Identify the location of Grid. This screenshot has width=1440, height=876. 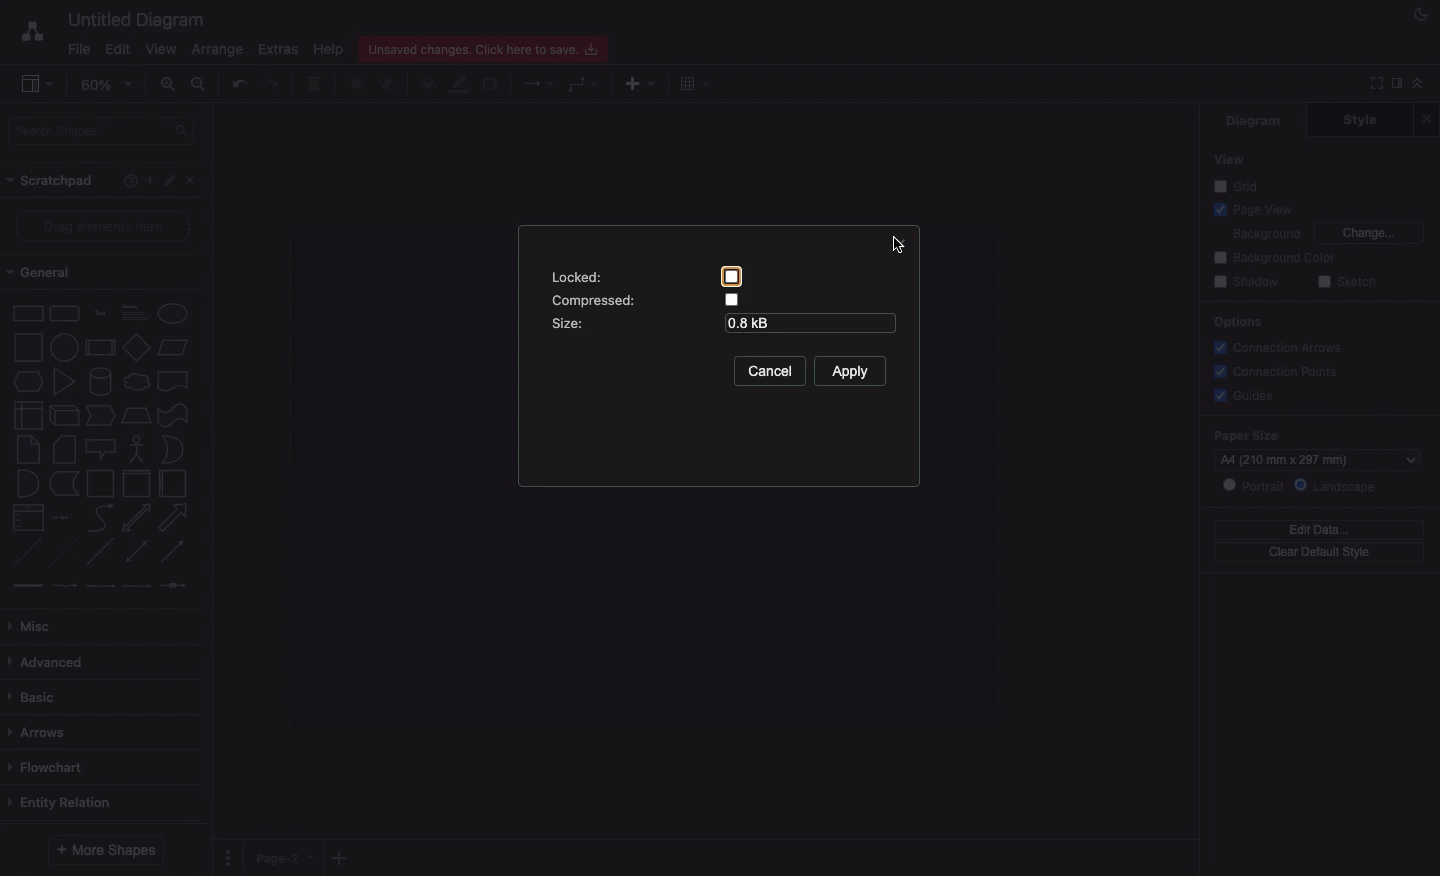
(1239, 185).